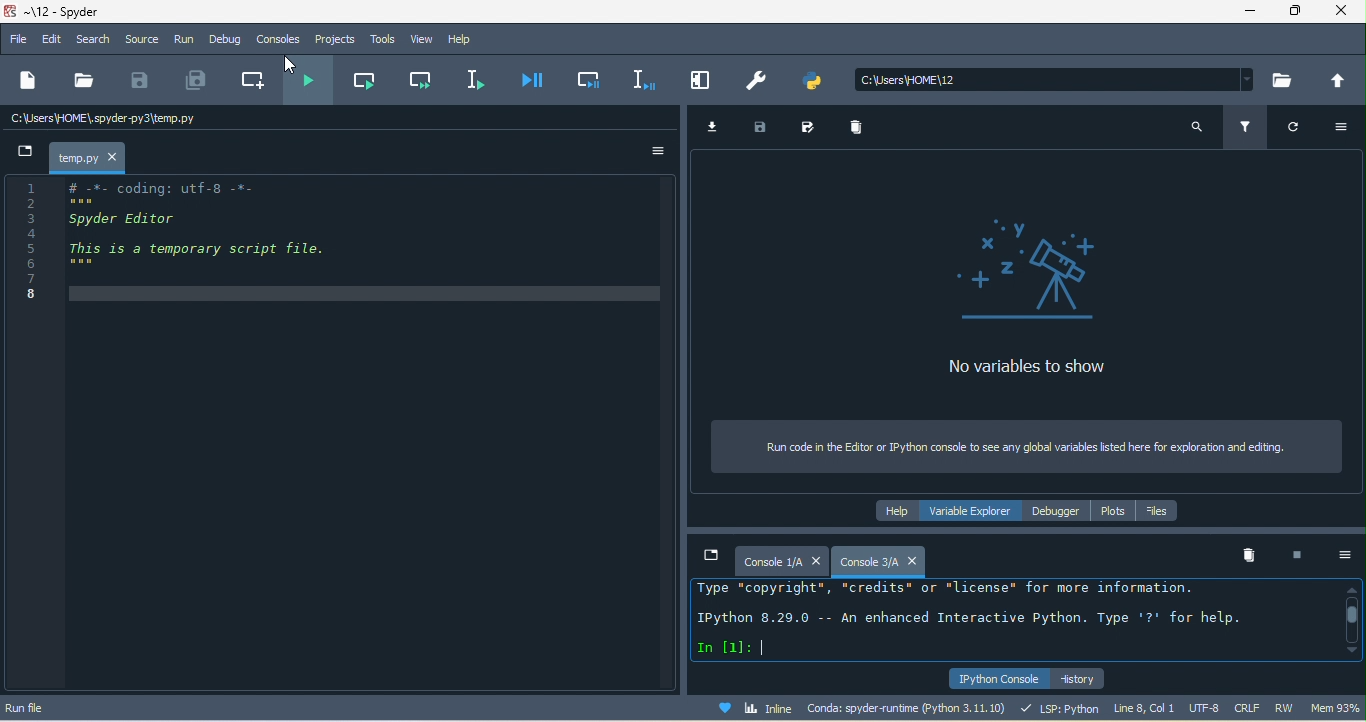  I want to click on source, so click(142, 39).